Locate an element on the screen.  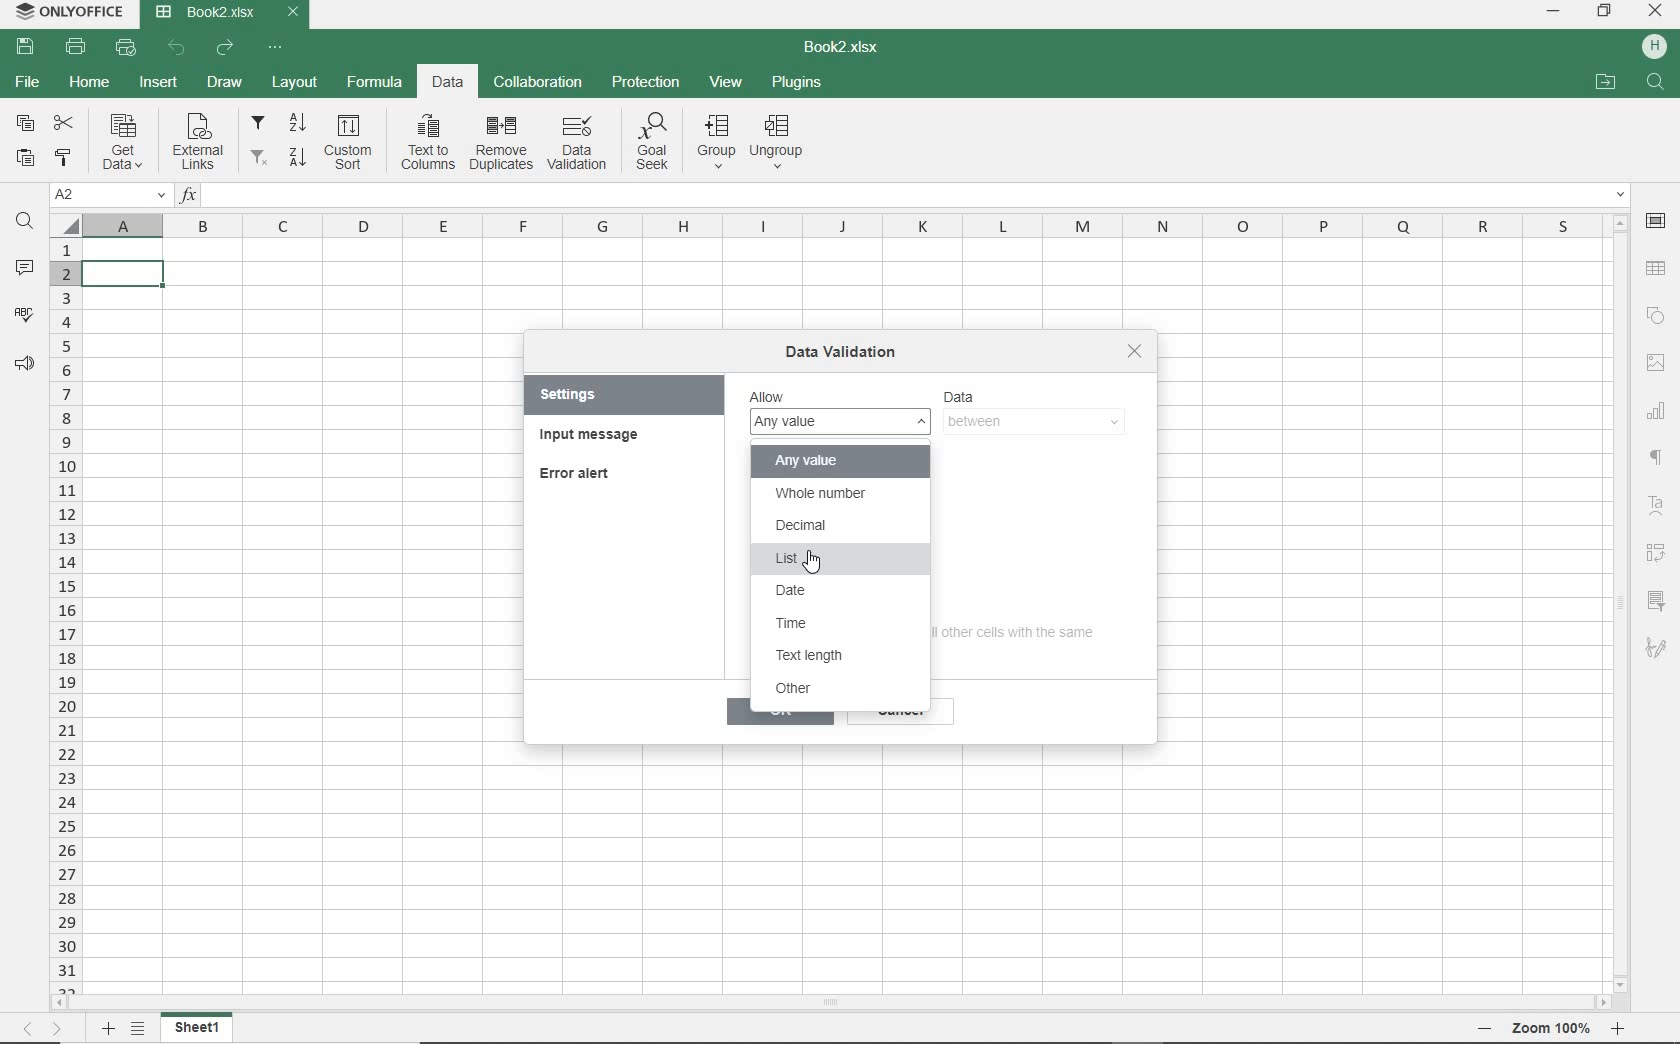
cancel is located at coordinates (899, 719).